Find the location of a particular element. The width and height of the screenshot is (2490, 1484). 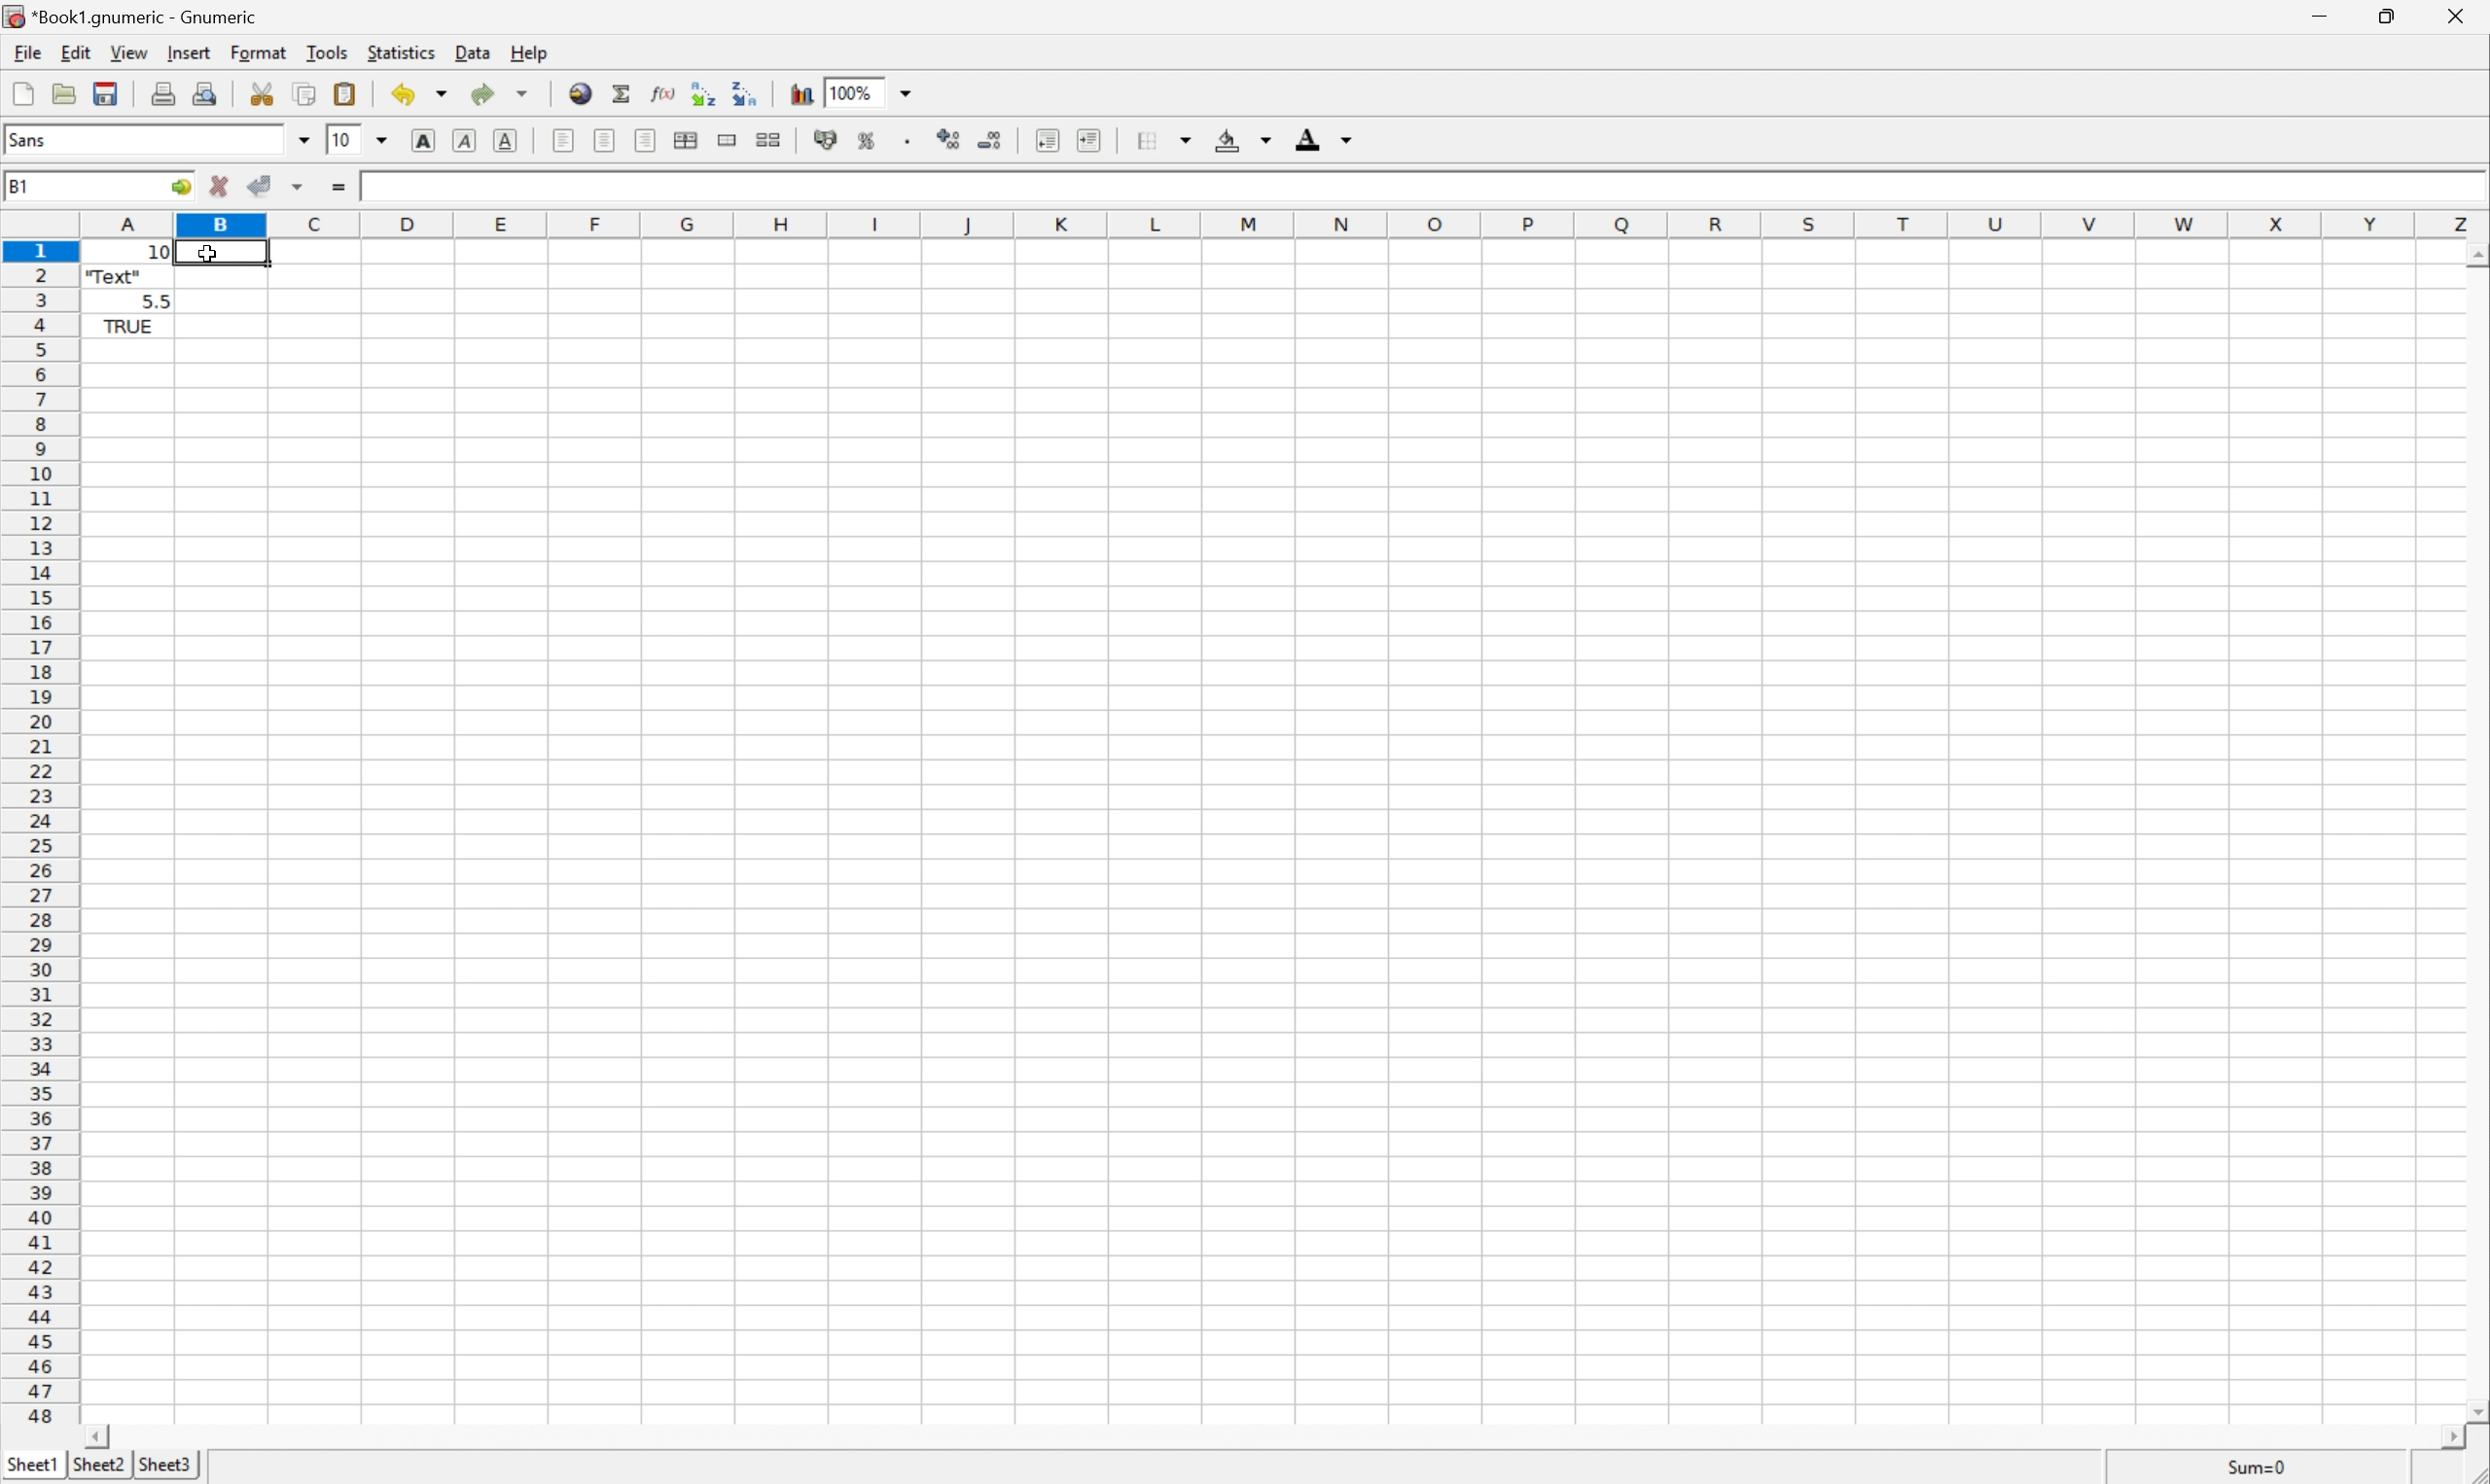

Print current file is located at coordinates (164, 94).